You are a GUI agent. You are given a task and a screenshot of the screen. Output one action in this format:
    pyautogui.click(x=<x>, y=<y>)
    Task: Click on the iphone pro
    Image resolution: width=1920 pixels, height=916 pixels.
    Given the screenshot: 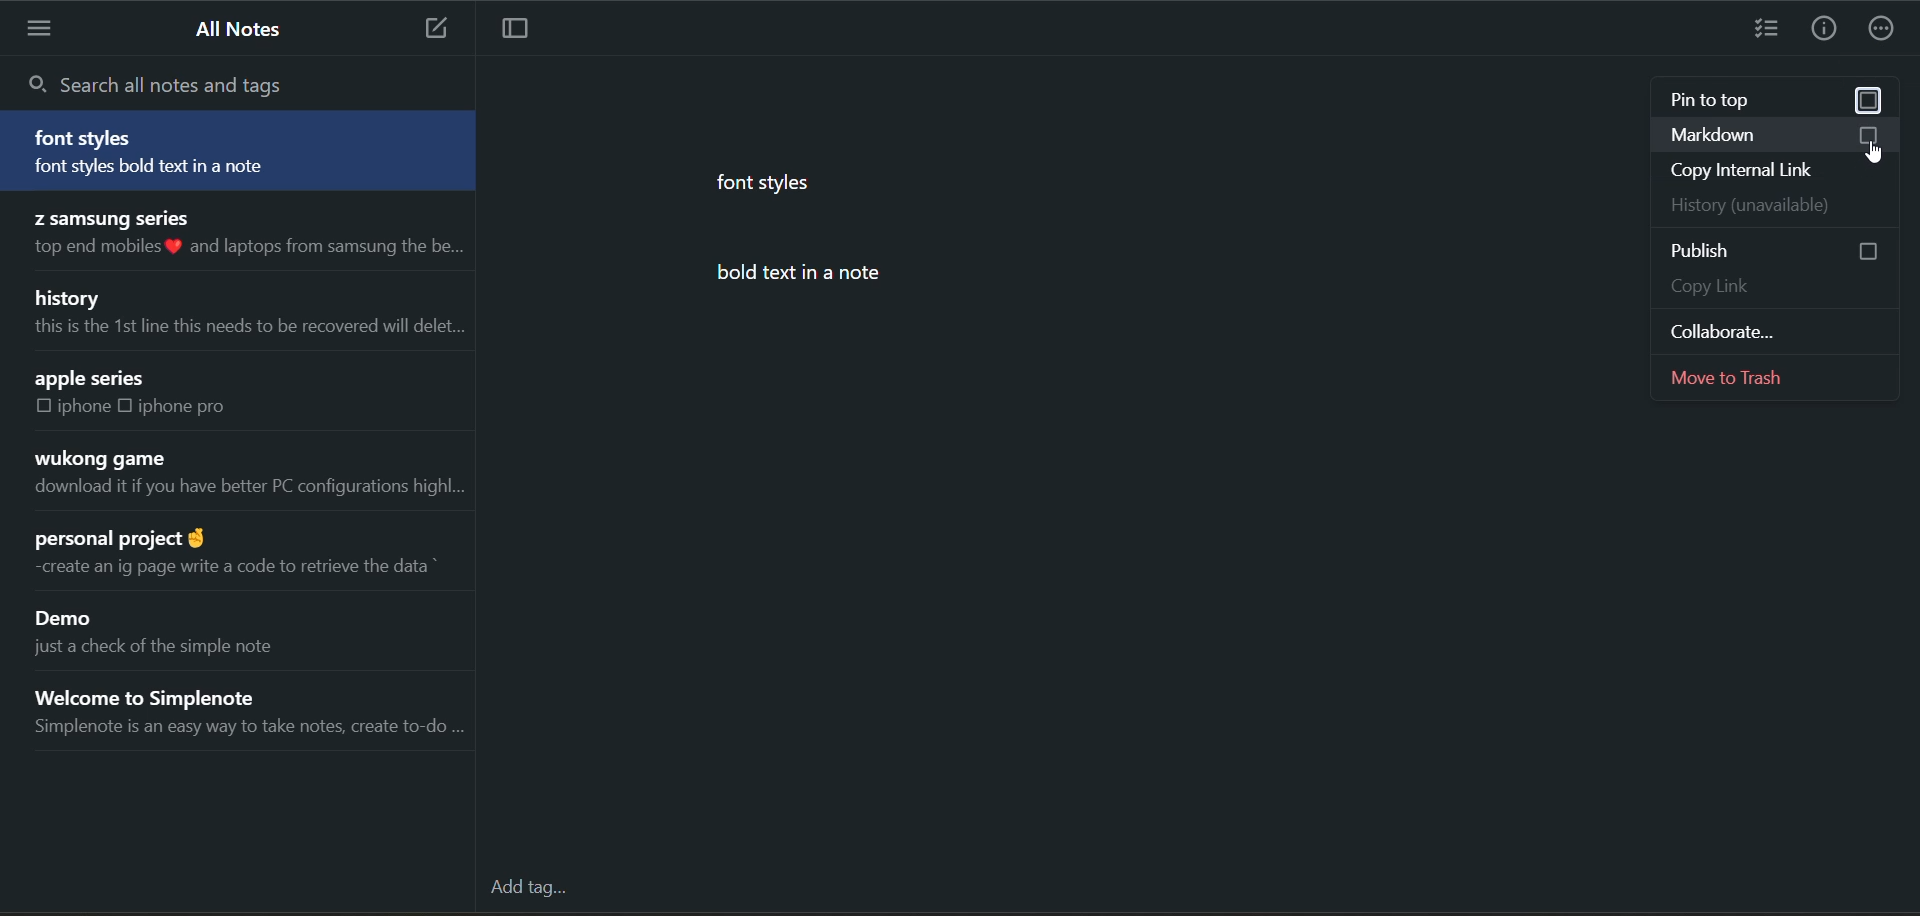 What is the action you would take?
    pyautogui.click(x=184, y=406)
    